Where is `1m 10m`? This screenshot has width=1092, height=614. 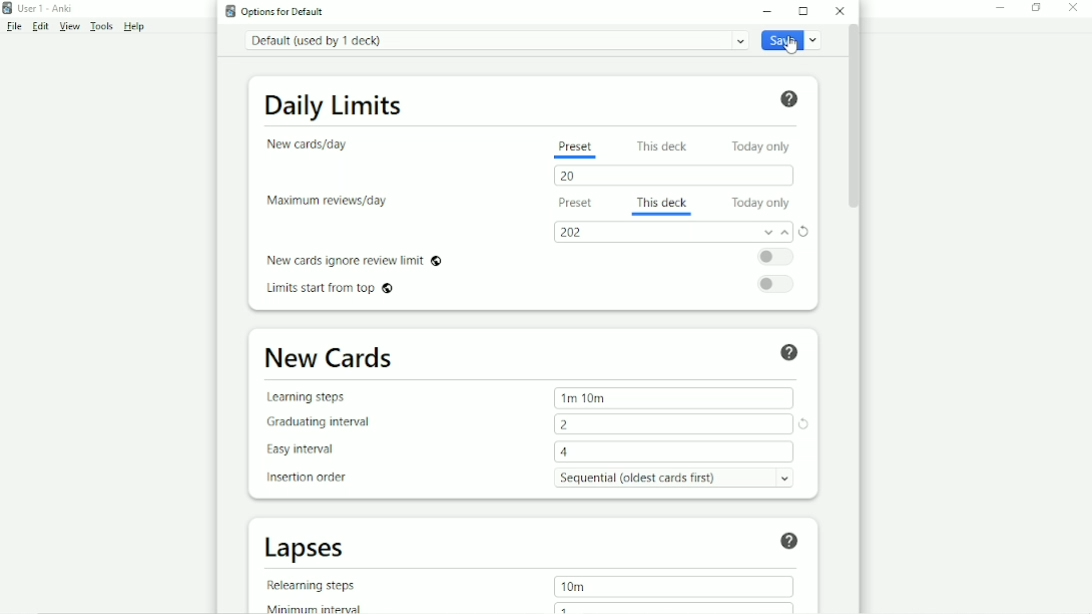
1m 10m is located at coordinates (584, 397).